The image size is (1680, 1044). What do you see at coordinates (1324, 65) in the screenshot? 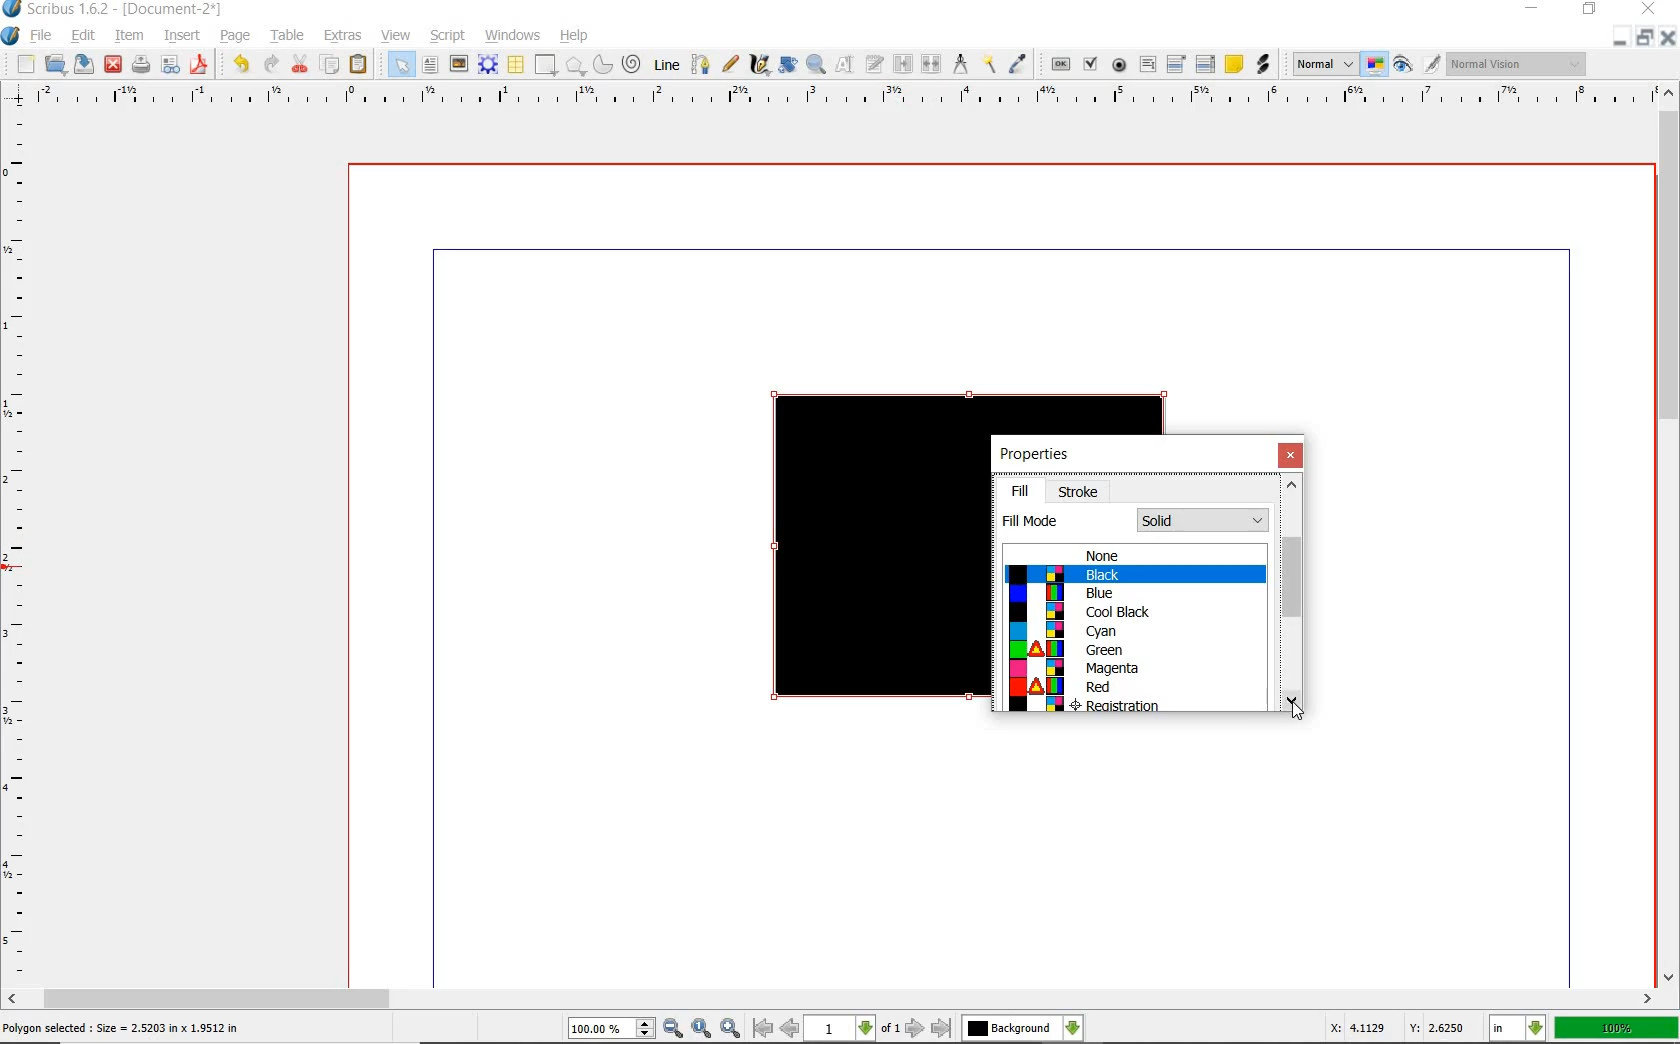
I see `image preview quality` at bounding box center [1324, 65].